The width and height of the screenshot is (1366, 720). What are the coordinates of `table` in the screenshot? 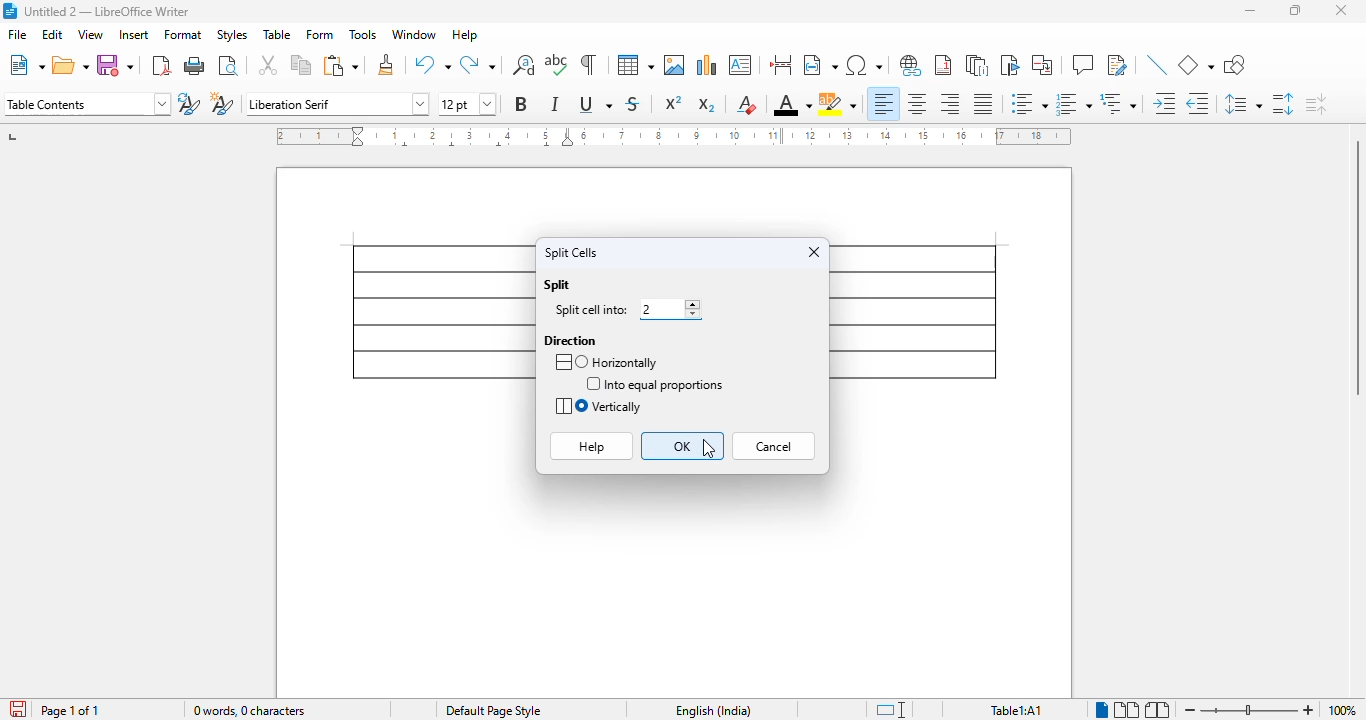 It's located at (277, 33).